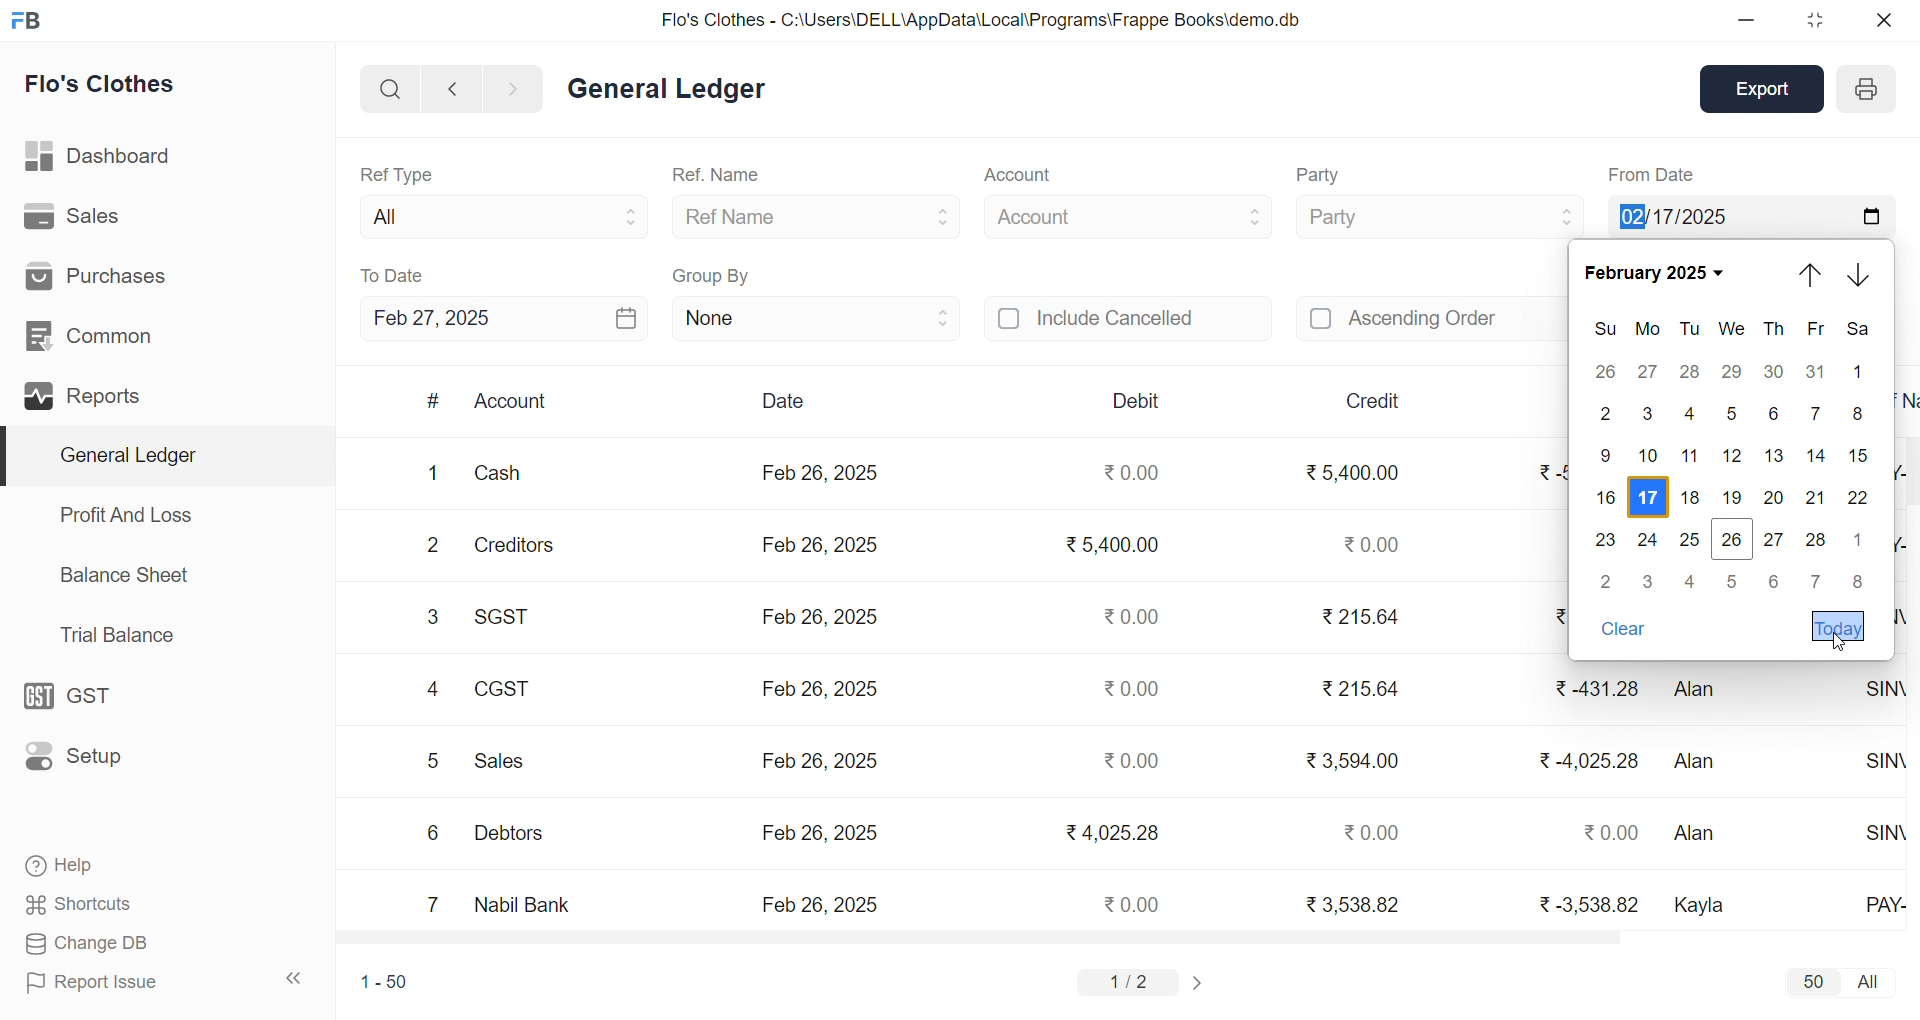  What do you see at coordinates (521, 87) in the screenshot?
I see `NAVIGATE FORWARD` at bounding box center [521, 87].